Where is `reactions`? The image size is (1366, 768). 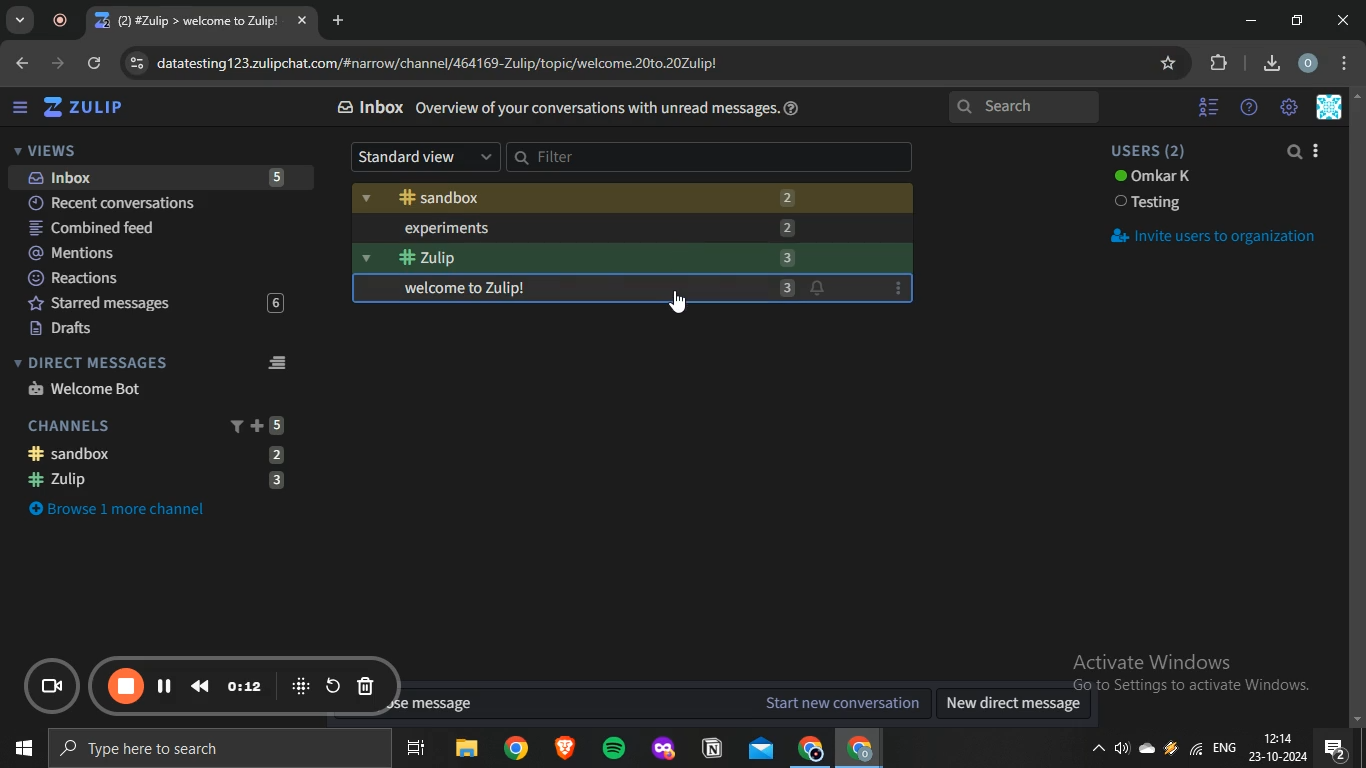 reactions is located at coordinates (154, 279).